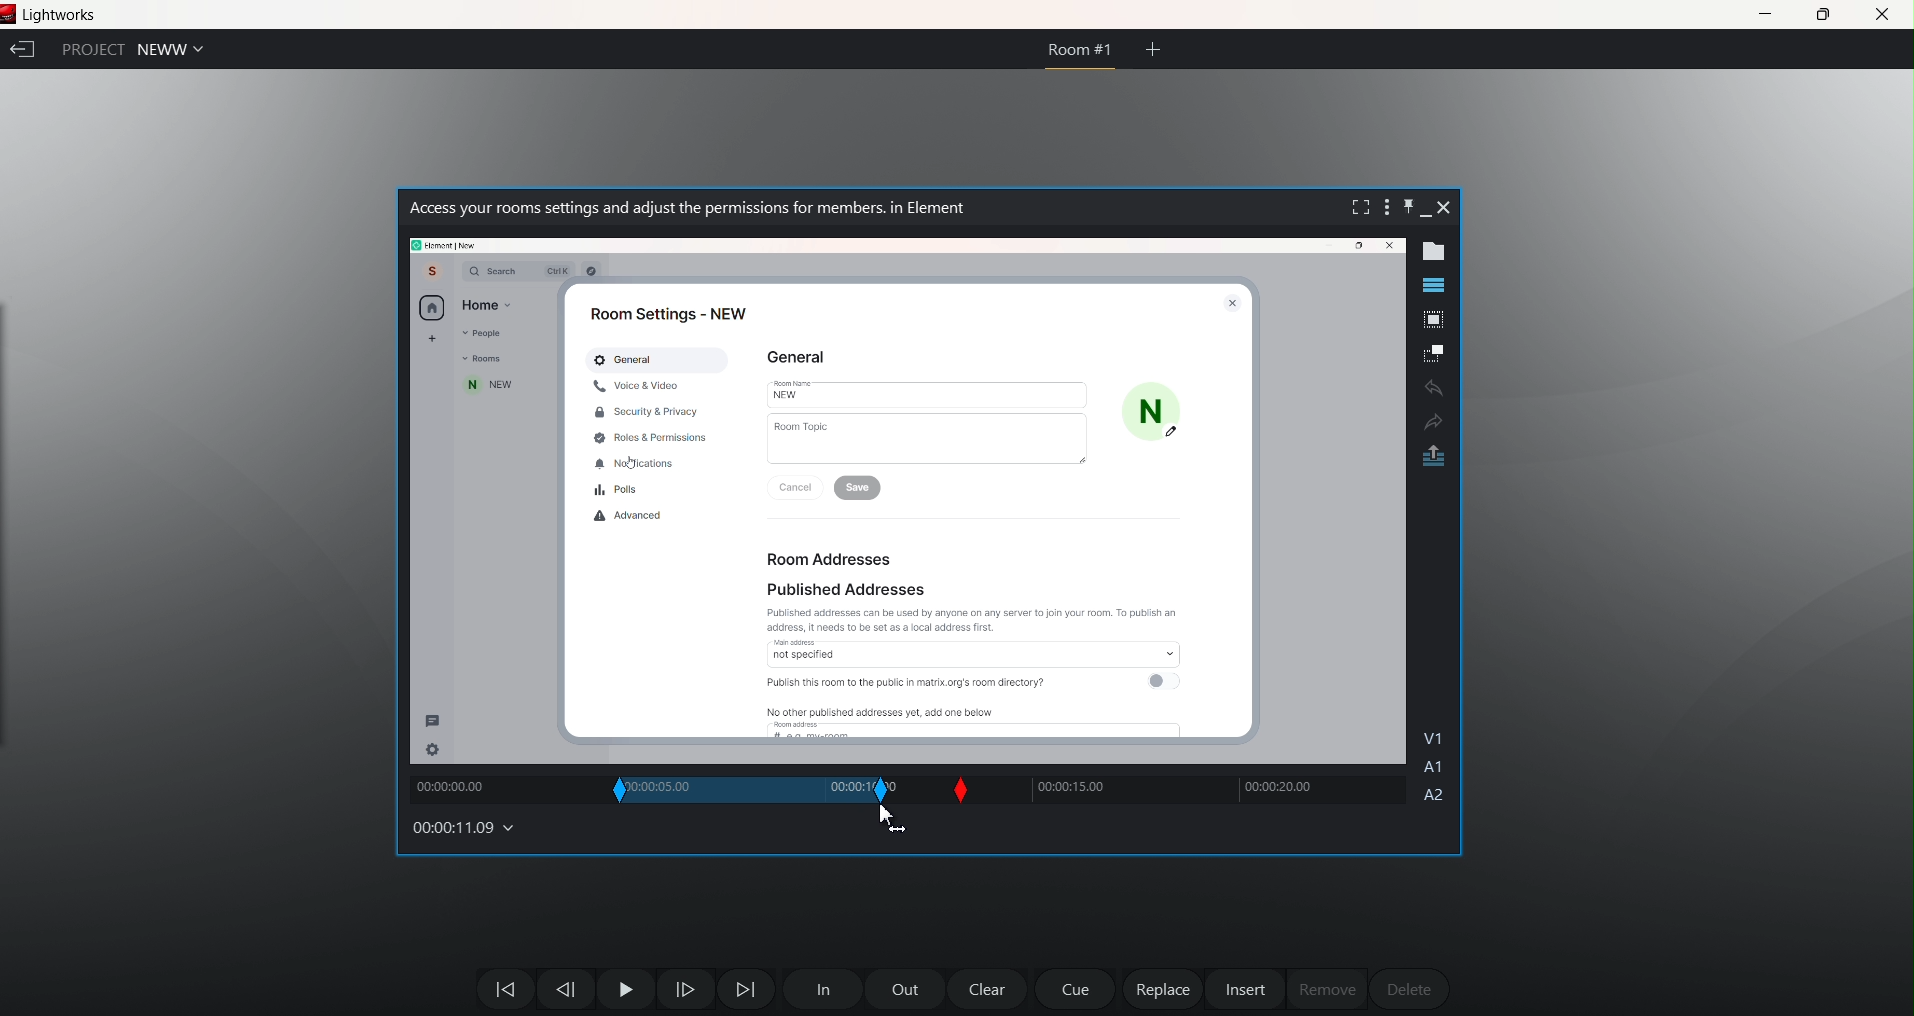 The image size is (1914, 1016). What do you see at coordinates (1435, 455) in the screenshot?
I see `pop out` at bounding box center [1435, 455].